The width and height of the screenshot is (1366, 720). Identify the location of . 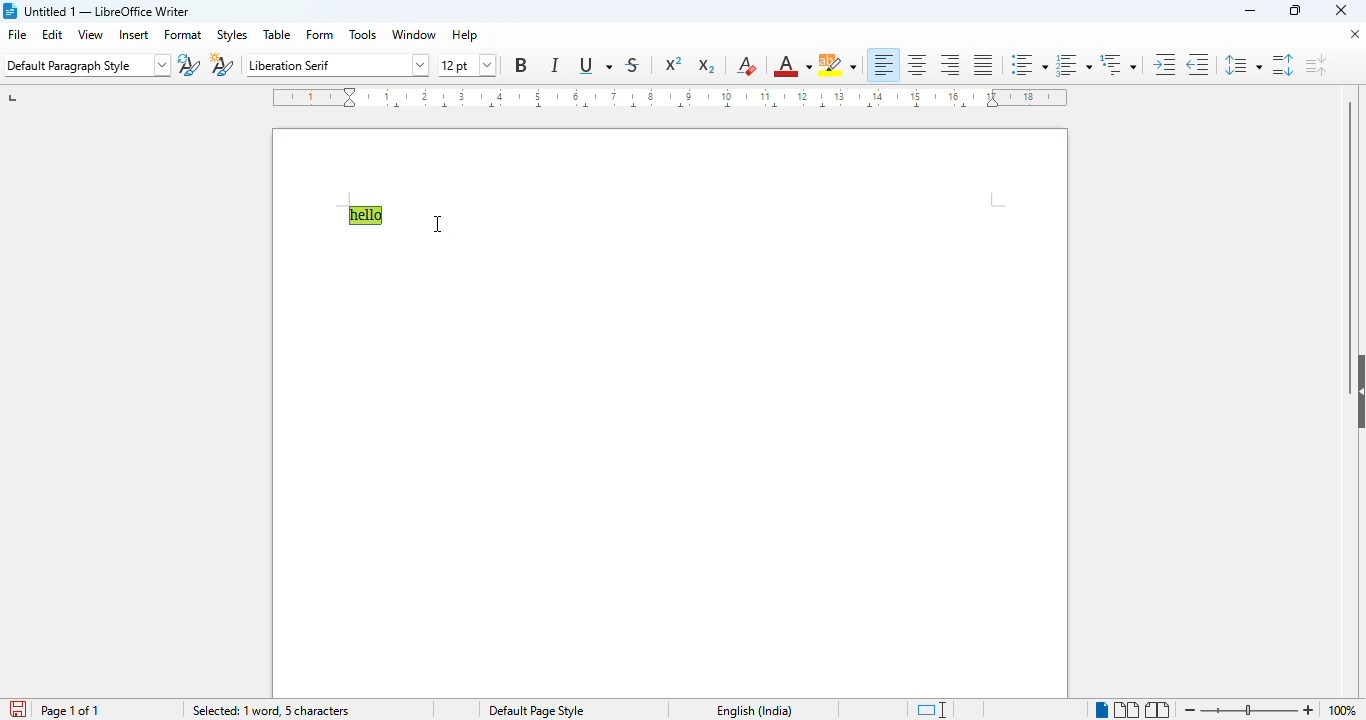
(273, 709).